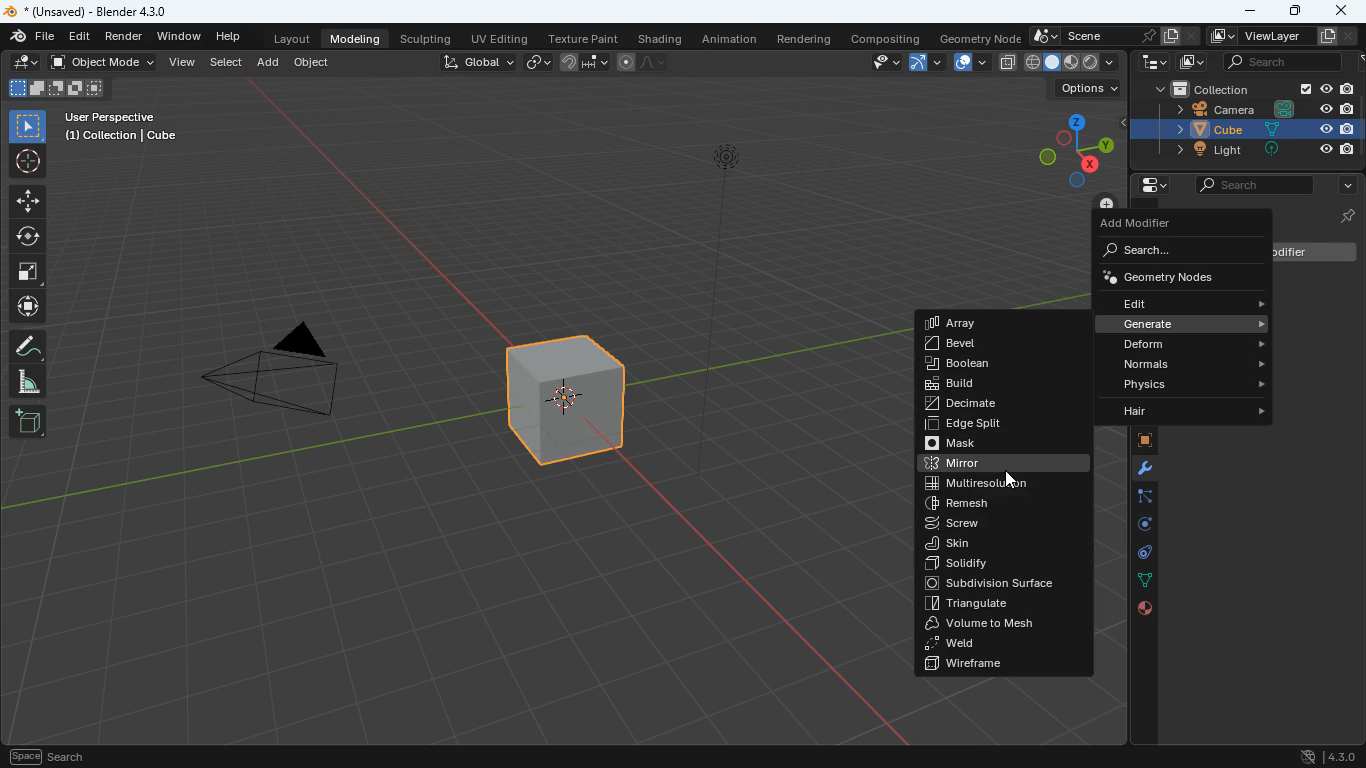 The height and width of the screenshot is (768, 1366). Describe the element at coordinates (1076, 146) in the screenshot. I see `dimensions` at that location.